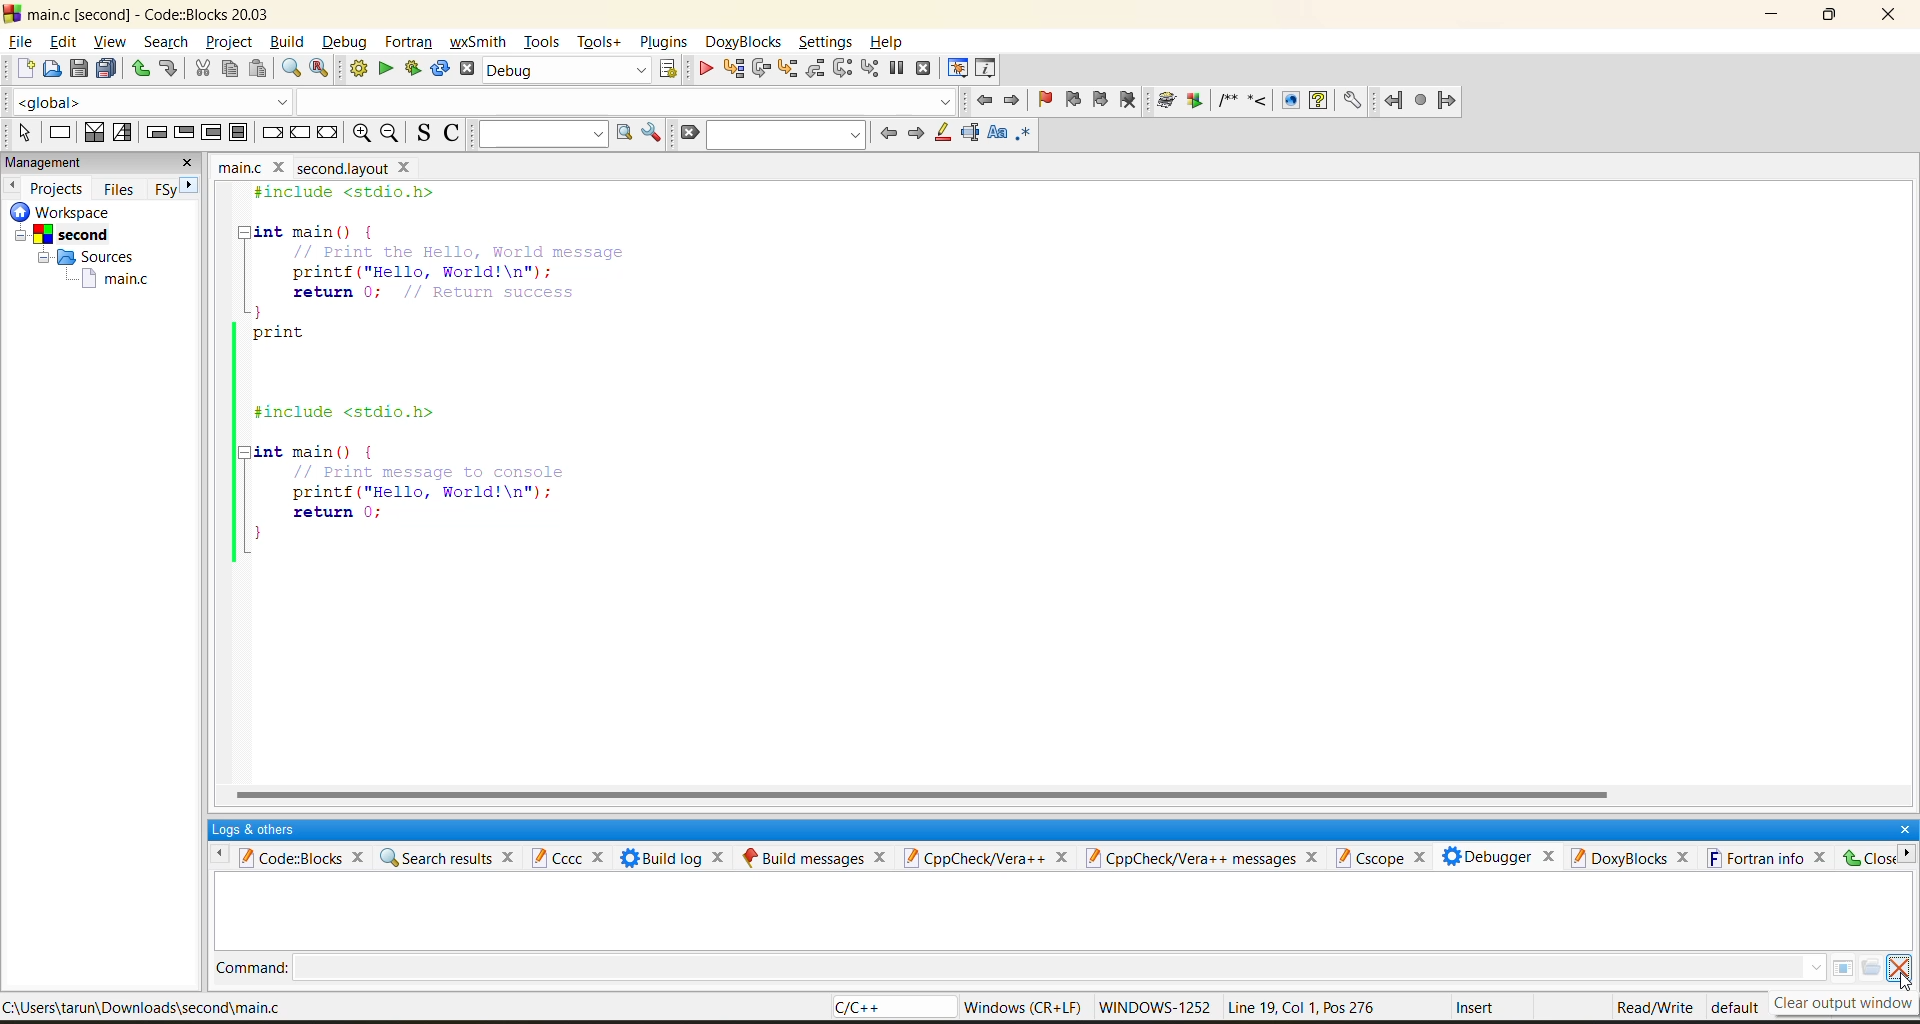  I want to click on edit, so click(63, 41).